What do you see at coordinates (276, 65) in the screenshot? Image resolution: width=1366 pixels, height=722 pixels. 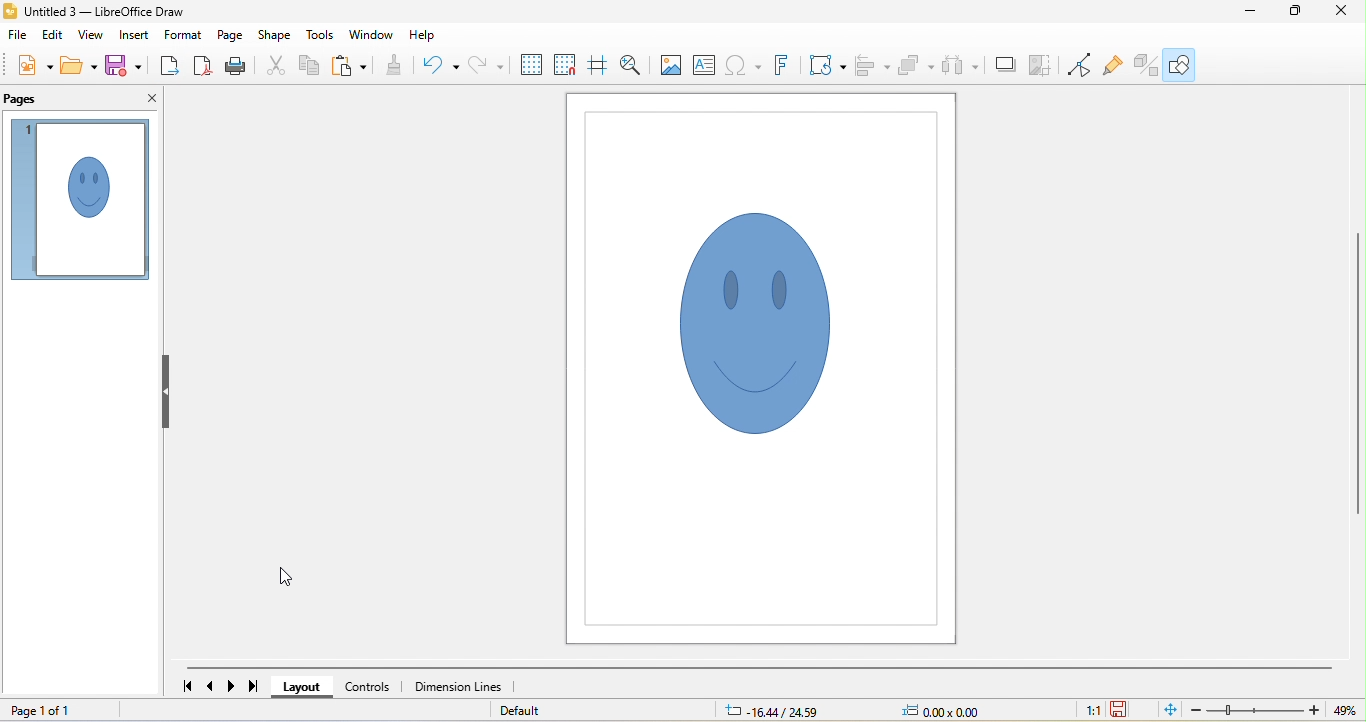 I see `cut` at bounding box center [276, 65].